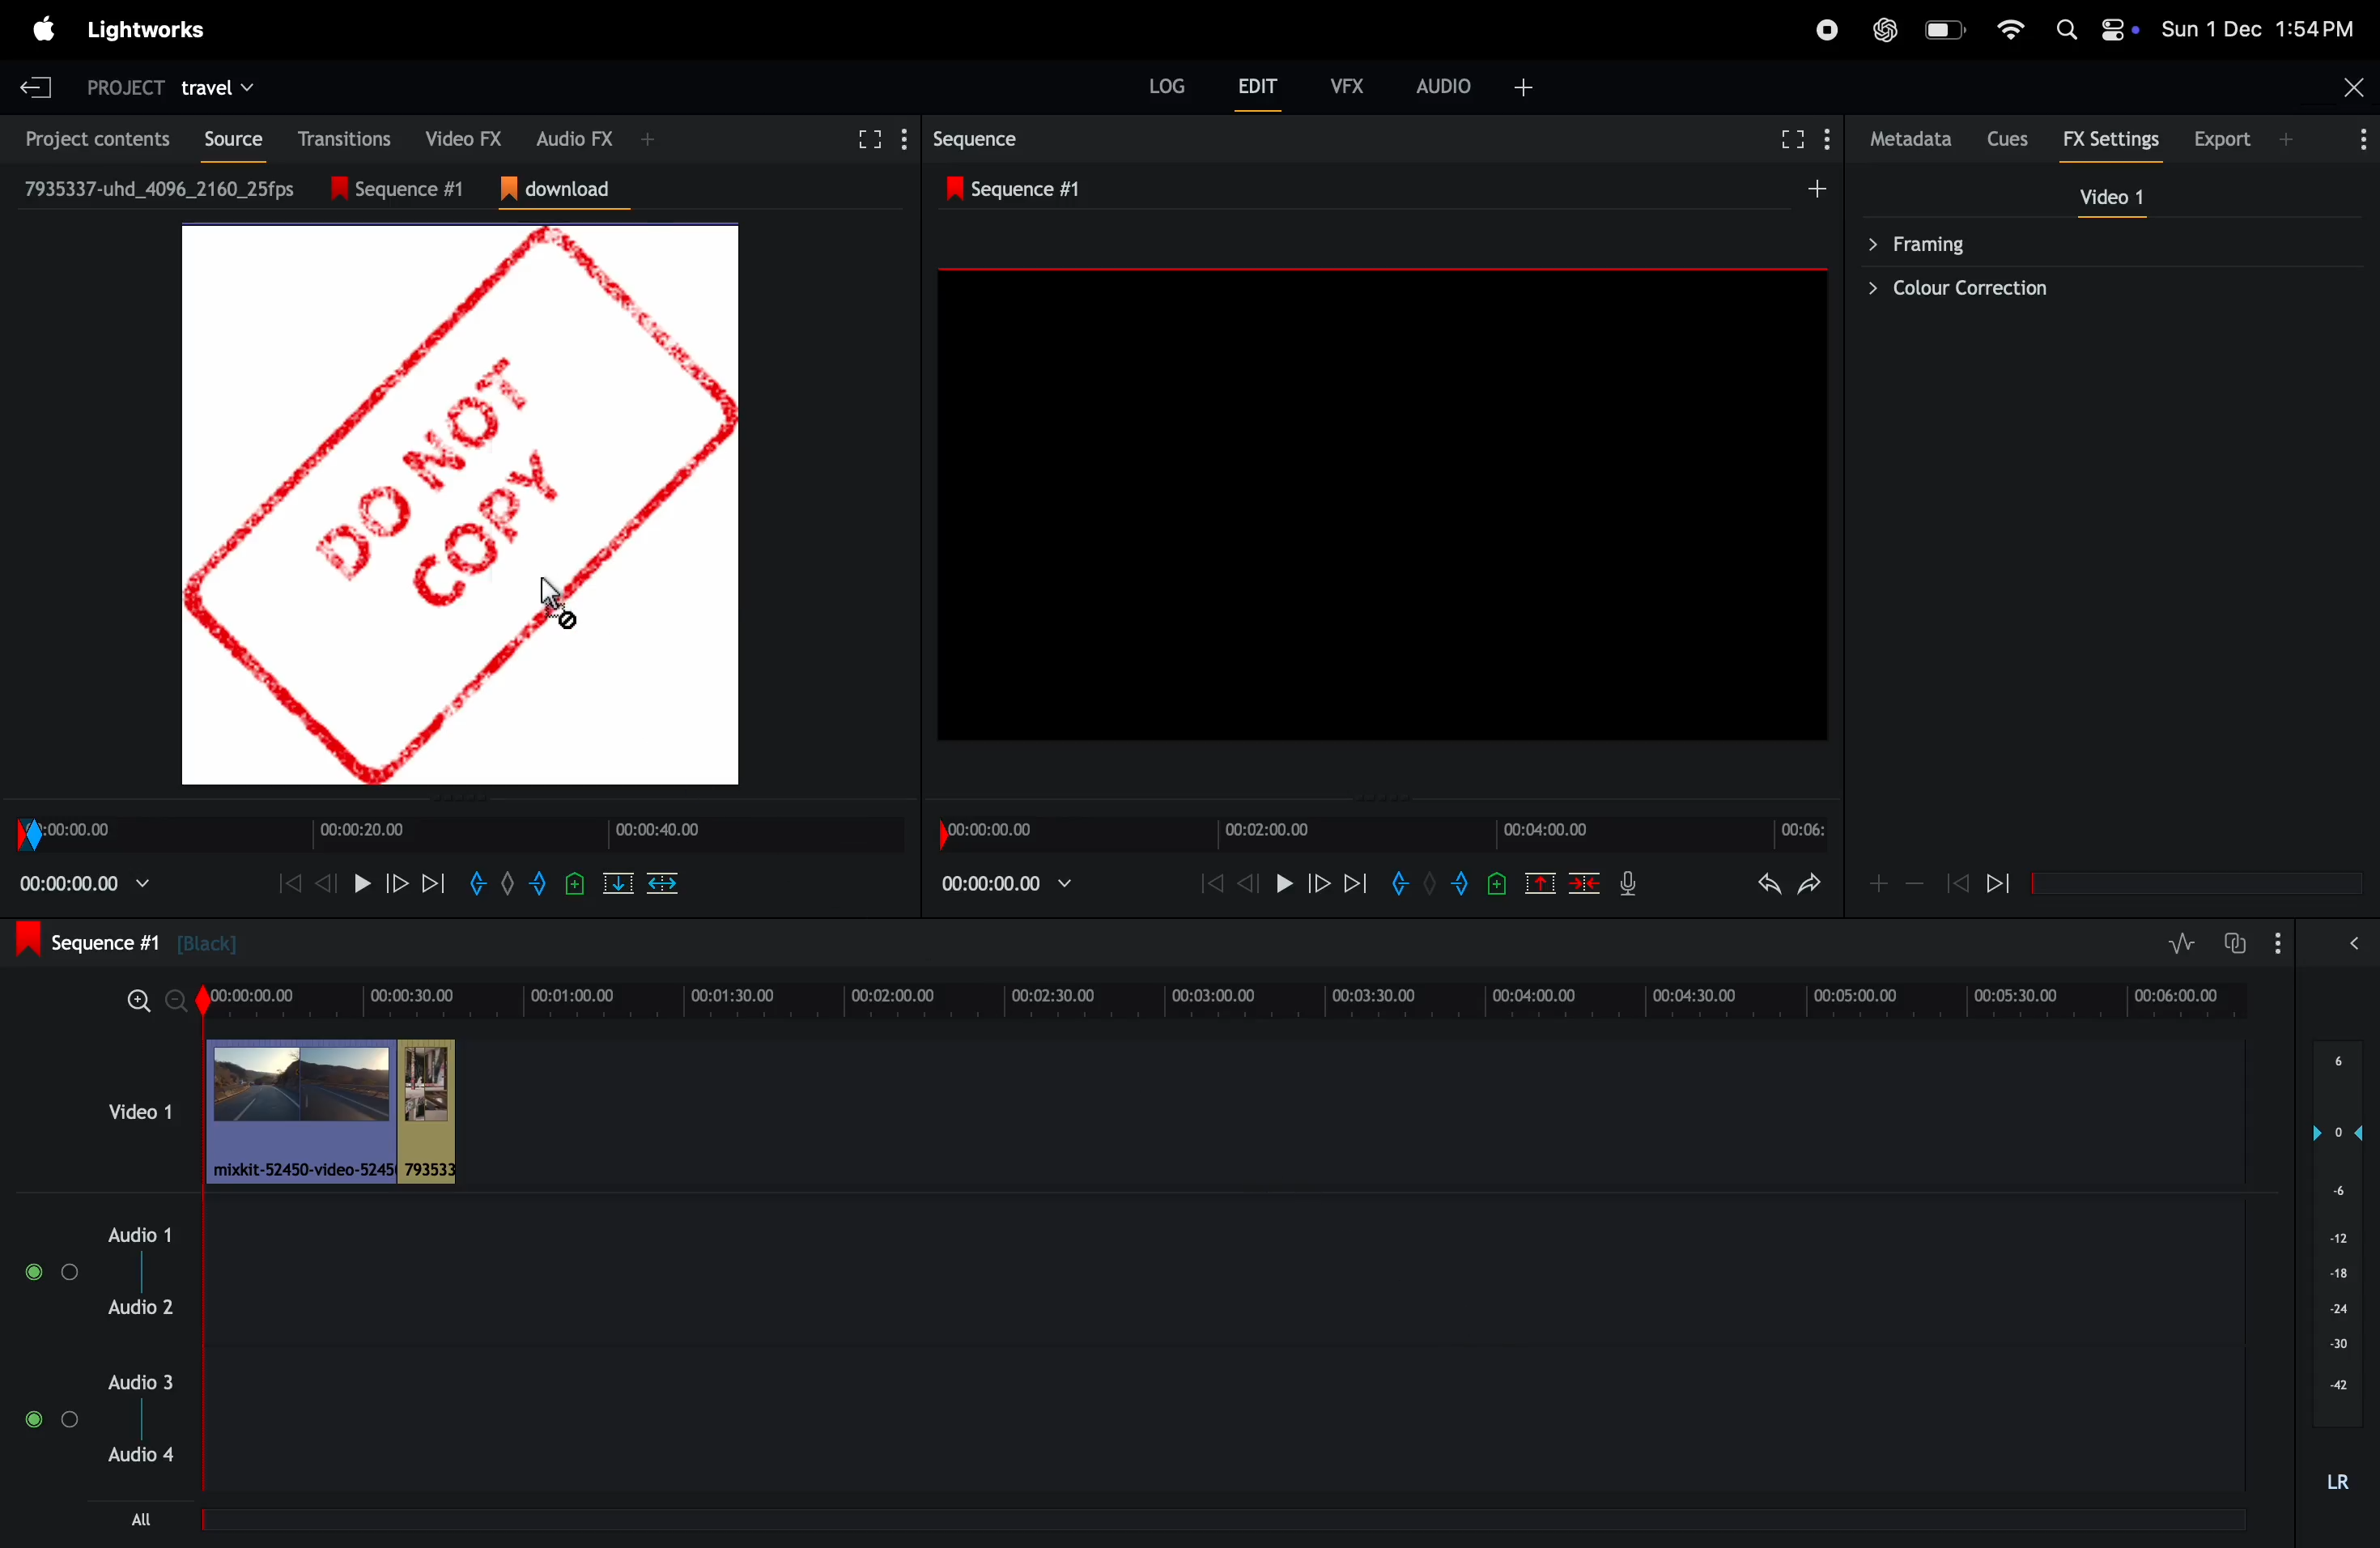 Image resolution: width=2380 pixels, height=1548 pixels. Describe the element at coordinates (142, 1519) in the screenshot. I see `all` at that location.